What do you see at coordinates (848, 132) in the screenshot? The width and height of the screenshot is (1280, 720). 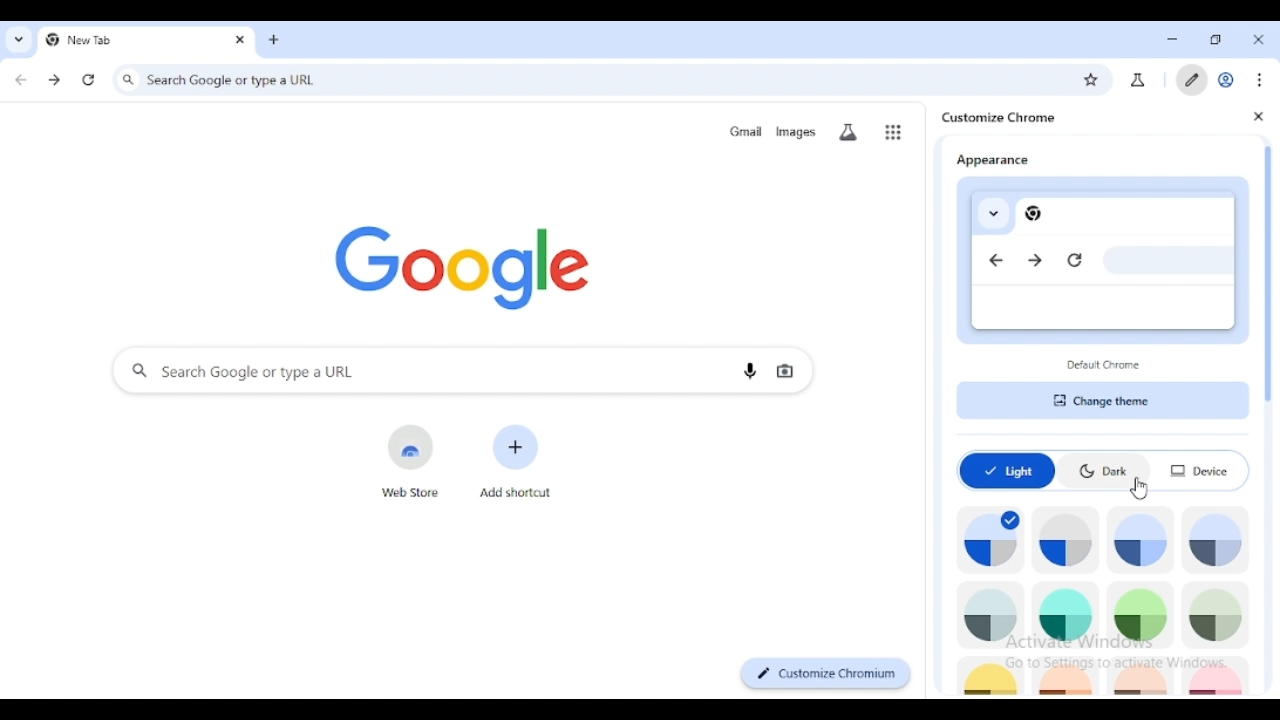 I see `search labs` at bounding box center [848, 132].